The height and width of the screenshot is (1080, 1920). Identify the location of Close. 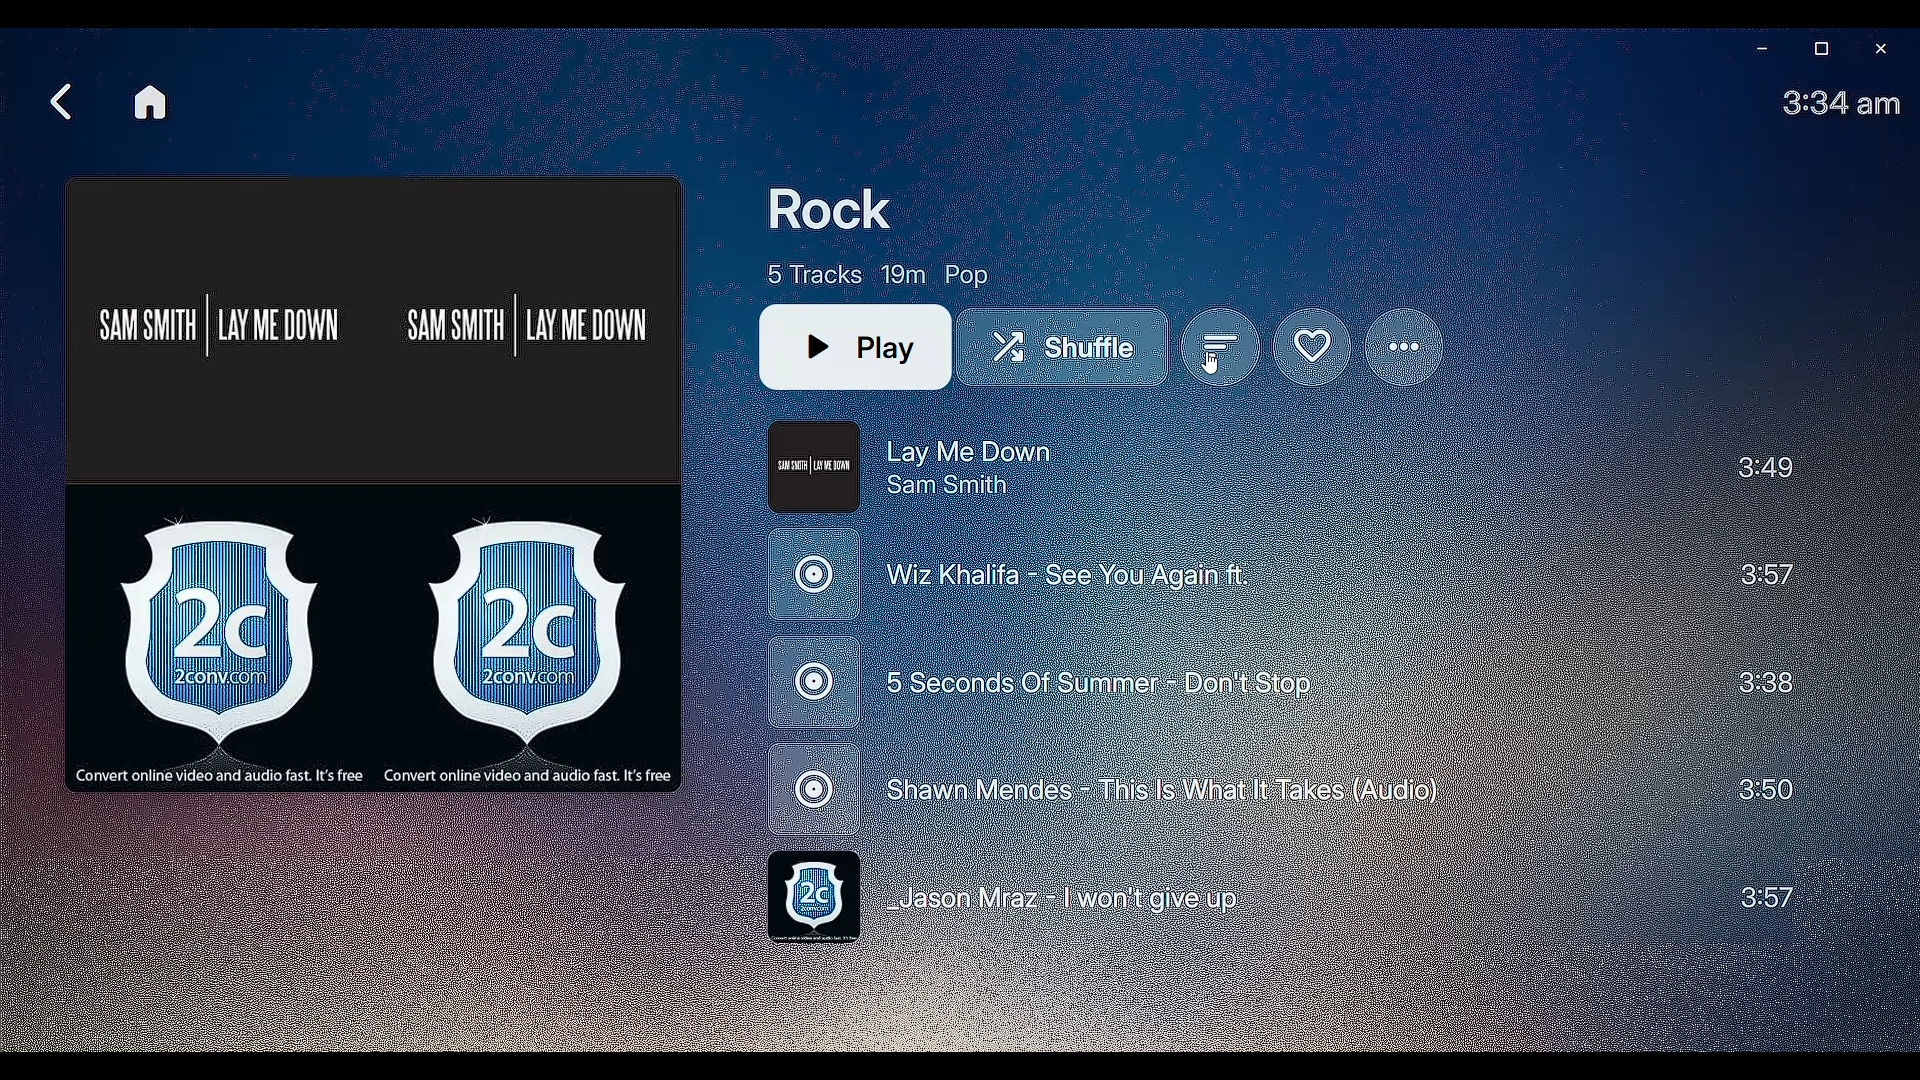
(1880, 50).